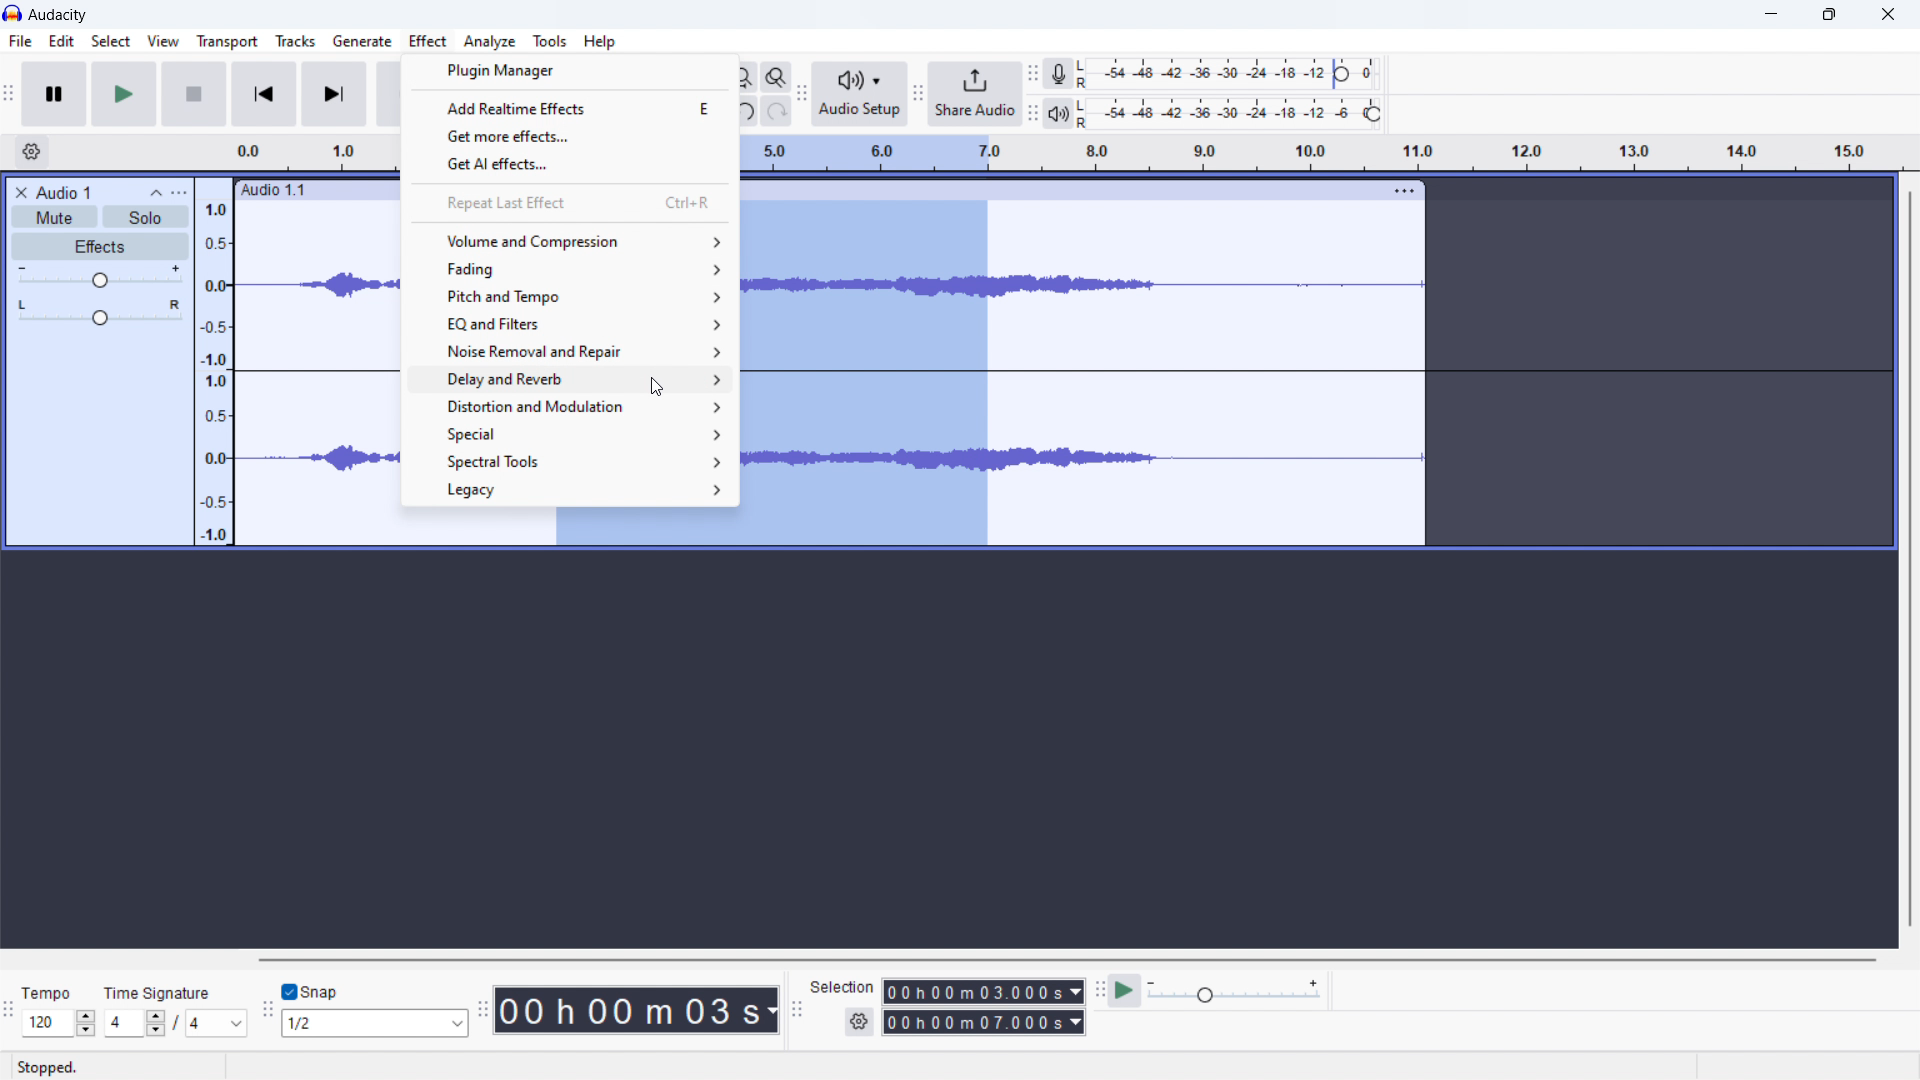 The image size is (1920, 1080). I want to click on audio setup toolbar, so click(802, 94).